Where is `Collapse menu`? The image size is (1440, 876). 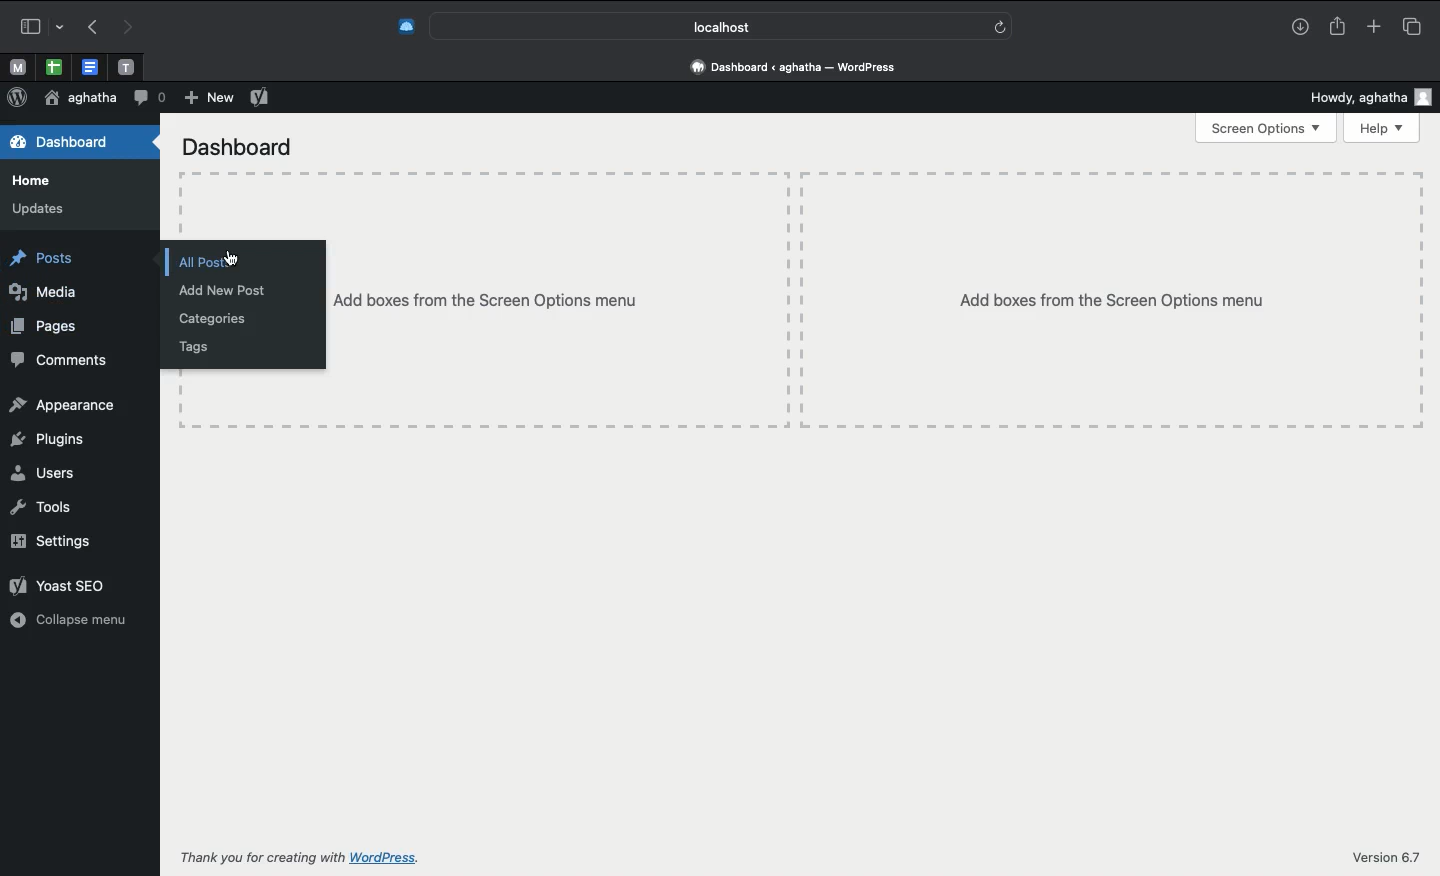
Collapse menu is located at coordinates (69, 621).